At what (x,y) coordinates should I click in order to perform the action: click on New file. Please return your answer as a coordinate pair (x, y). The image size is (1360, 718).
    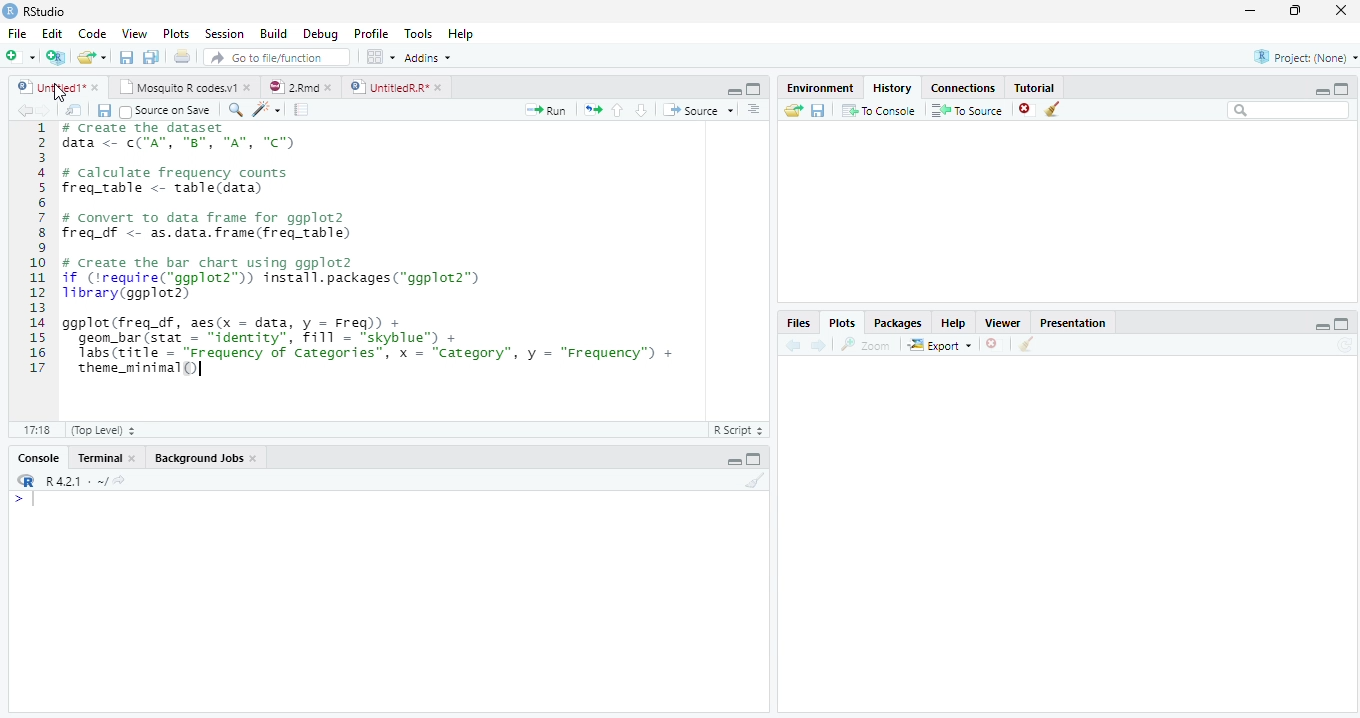
    Looking at the image, I should click on (20, 56).